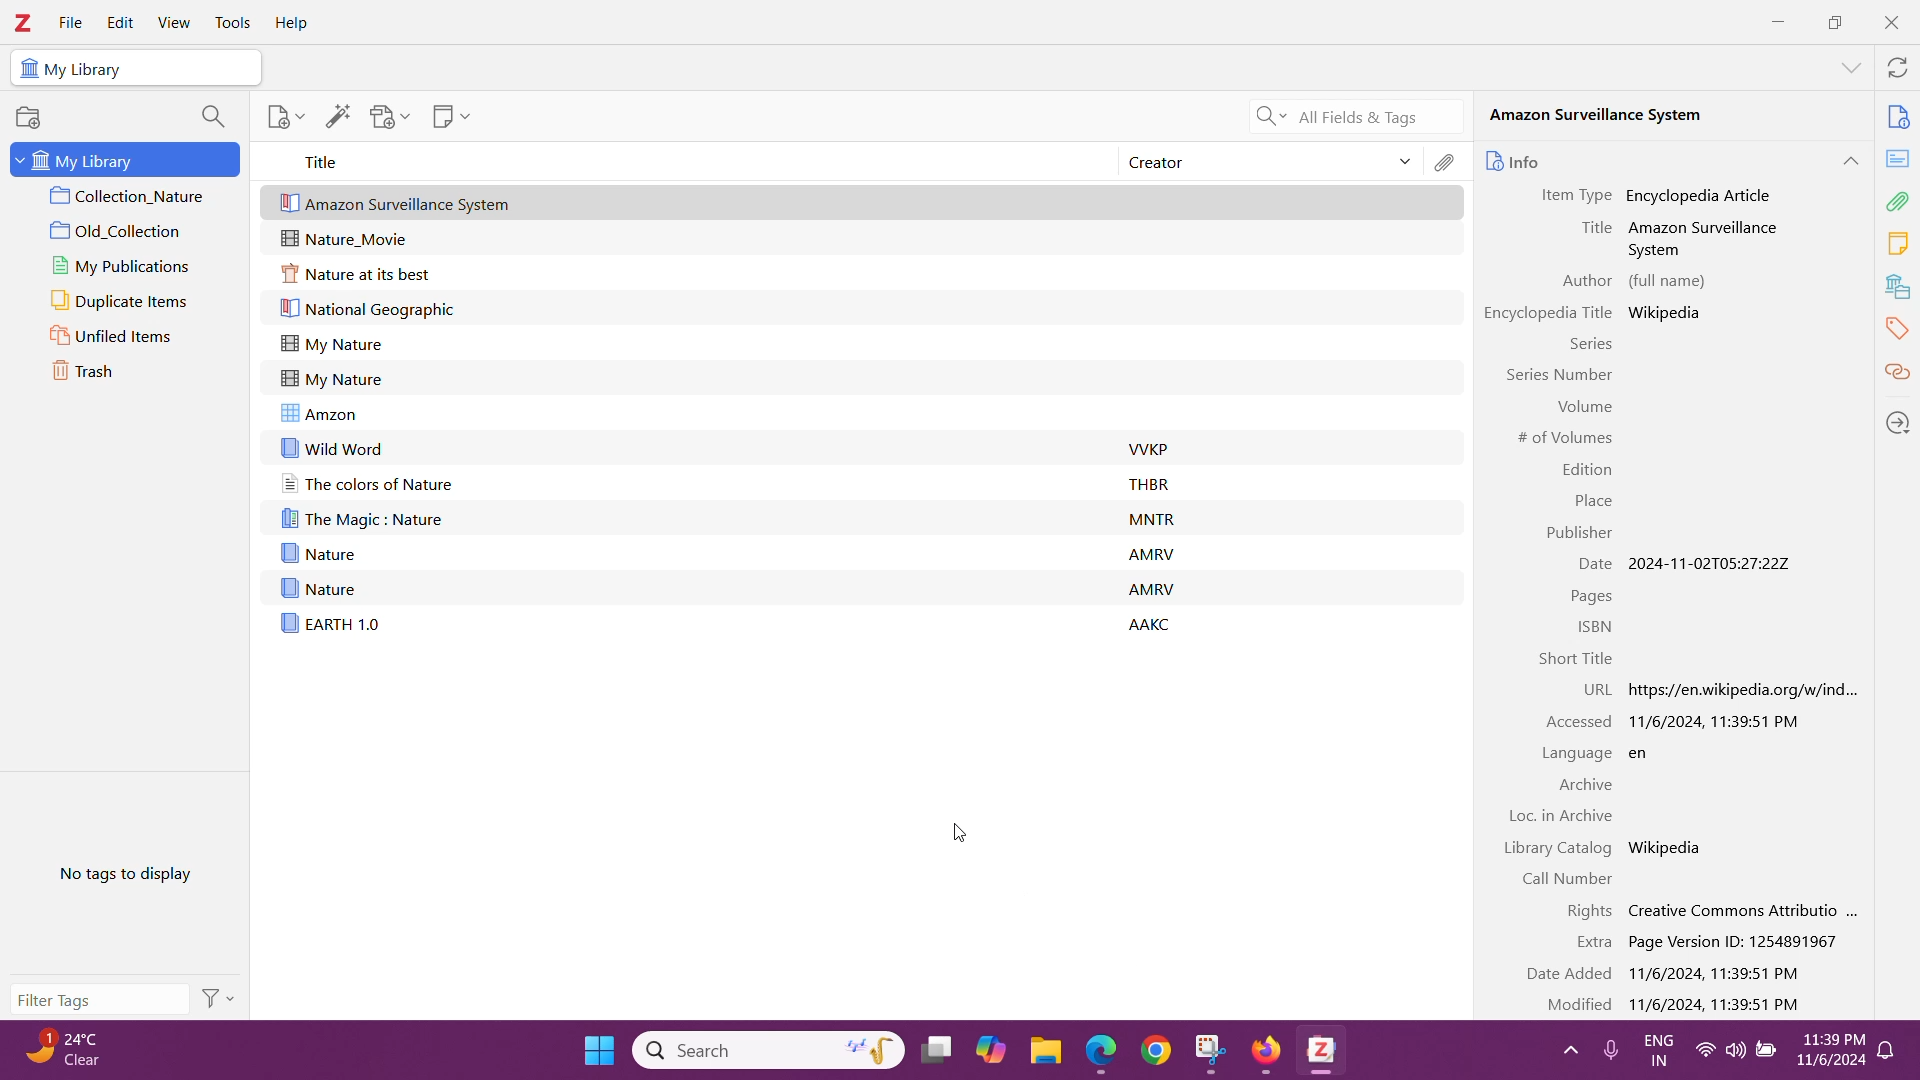 This screenshot has height=1080, width=1920. I want to click on Collection 2, so click(141, 231).